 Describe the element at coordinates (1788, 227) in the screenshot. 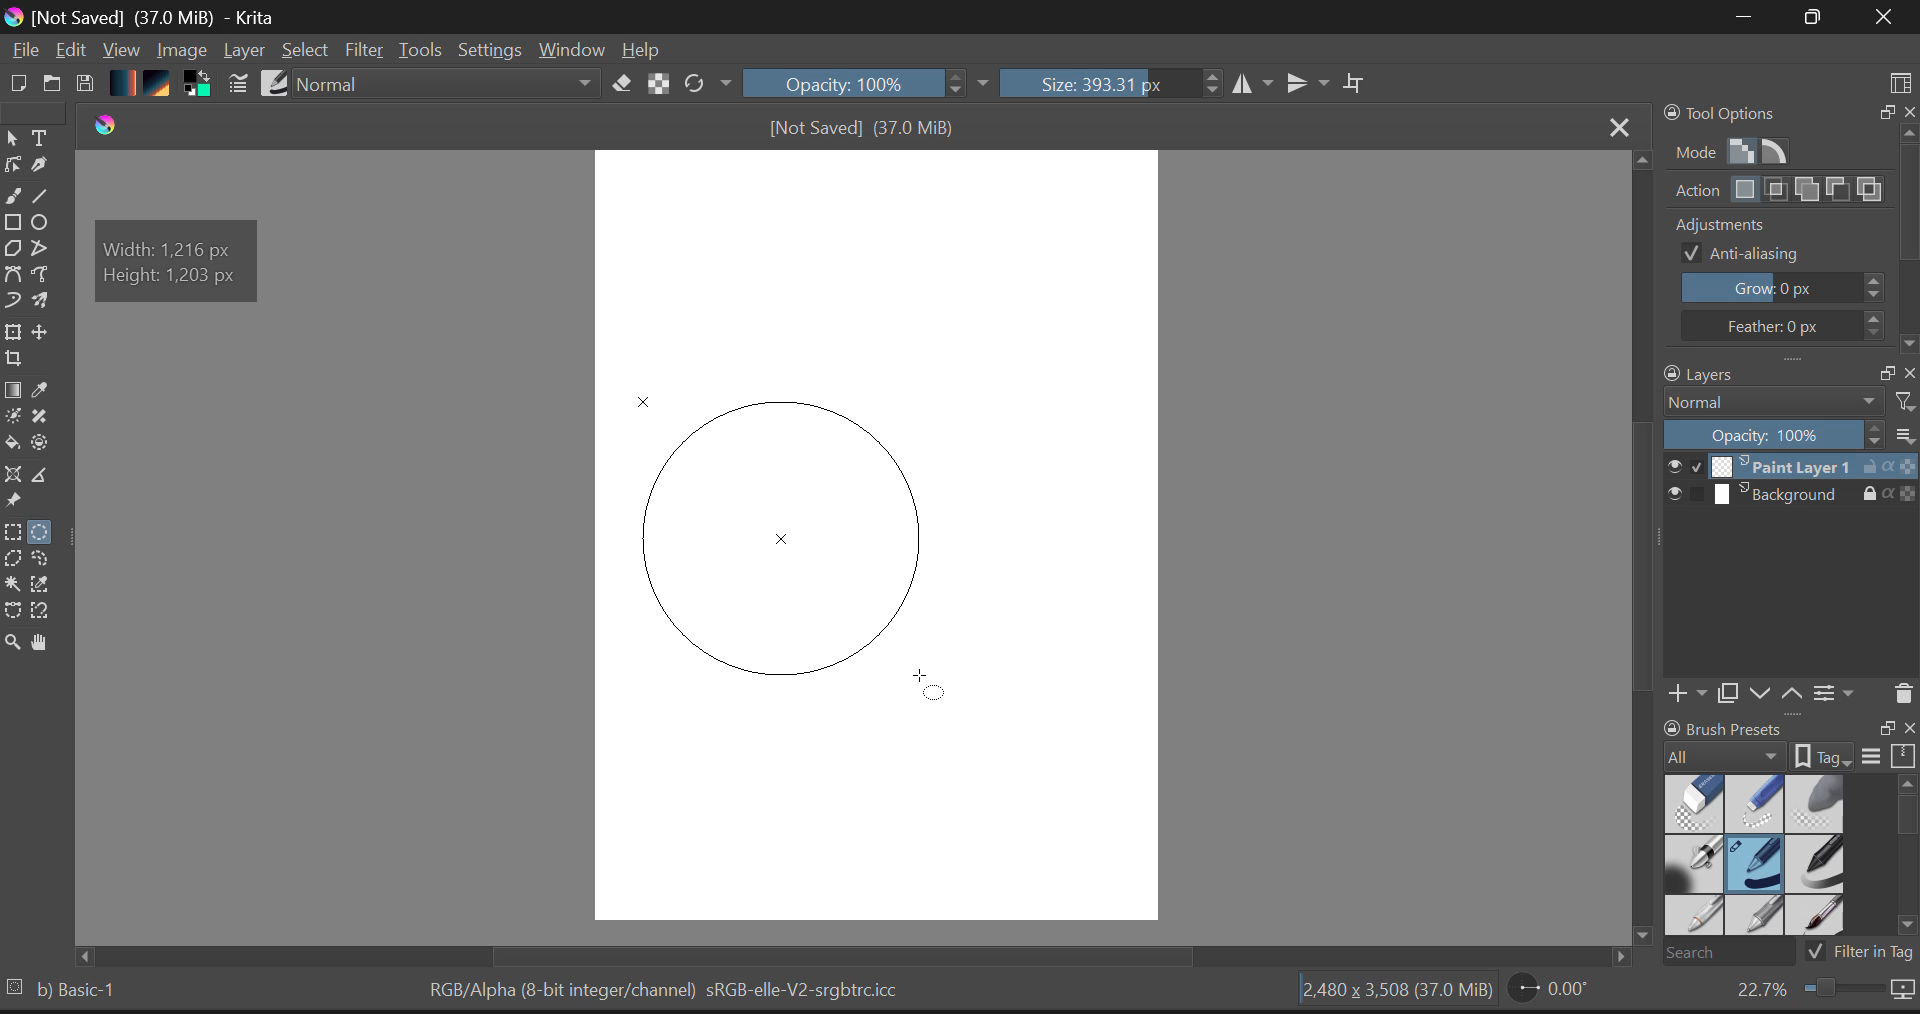

I see `Tools Options Docker` at that location.